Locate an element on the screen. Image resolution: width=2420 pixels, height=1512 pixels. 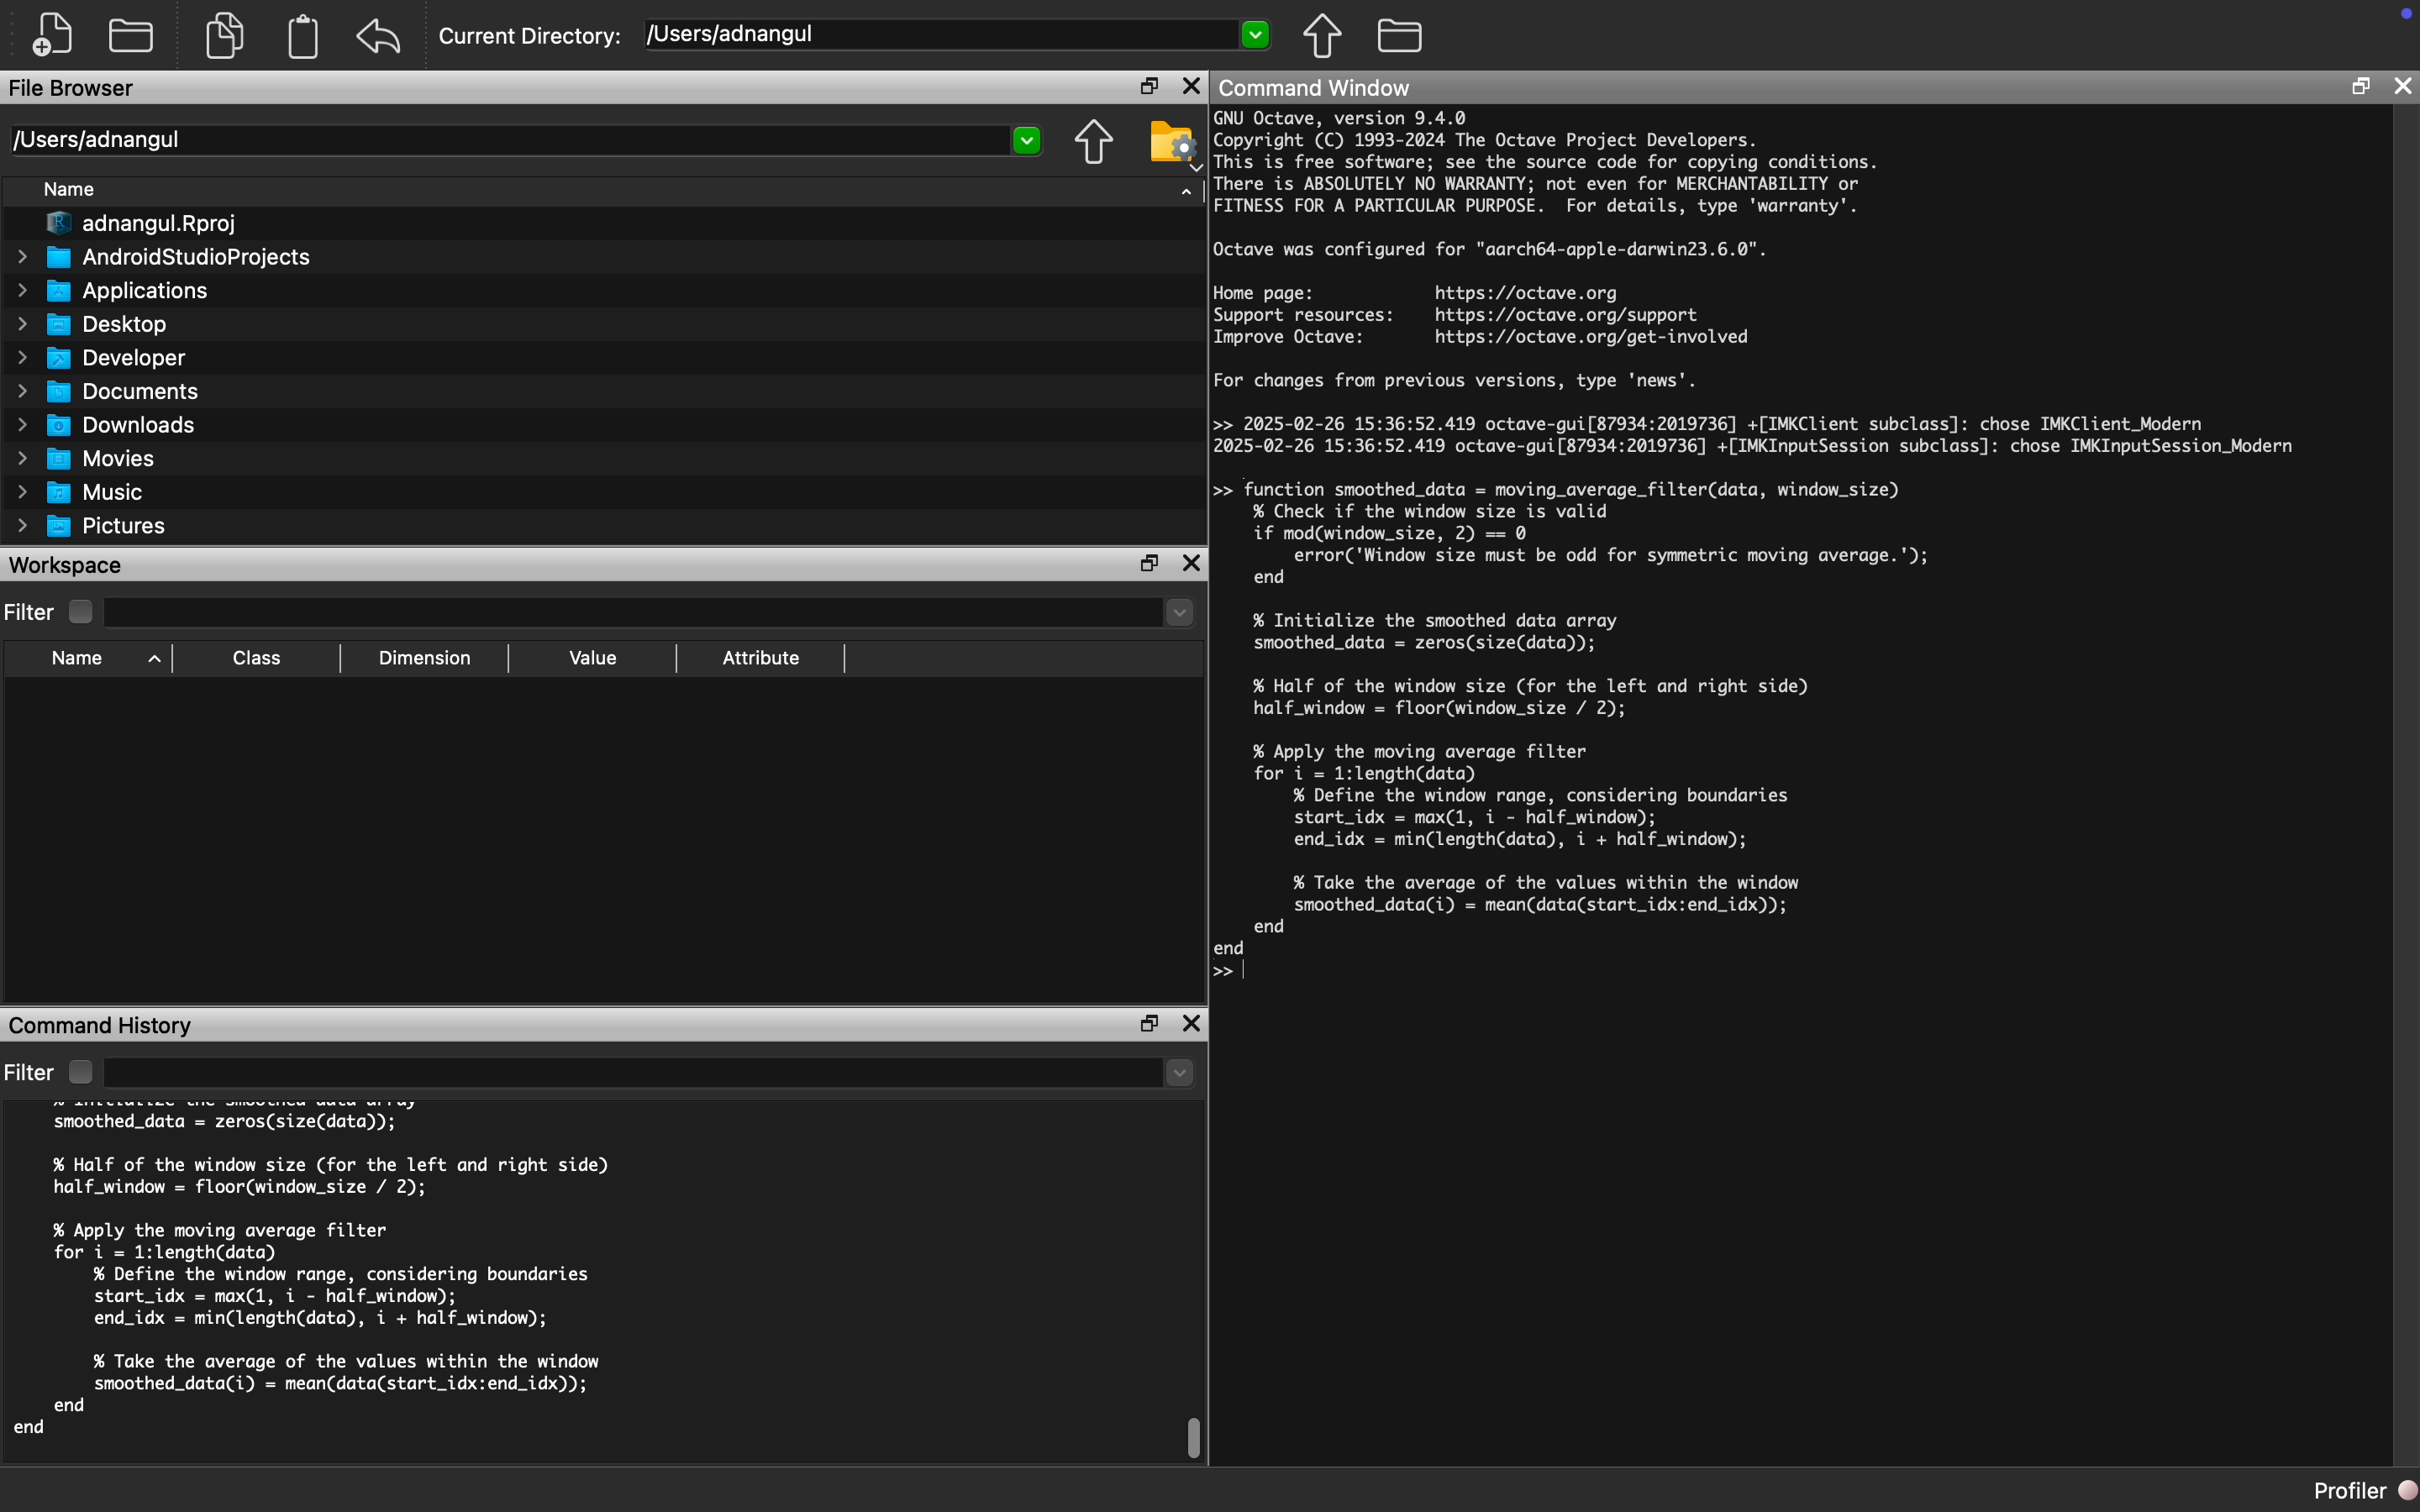
Clipboard is located at coordinates (307, 36).